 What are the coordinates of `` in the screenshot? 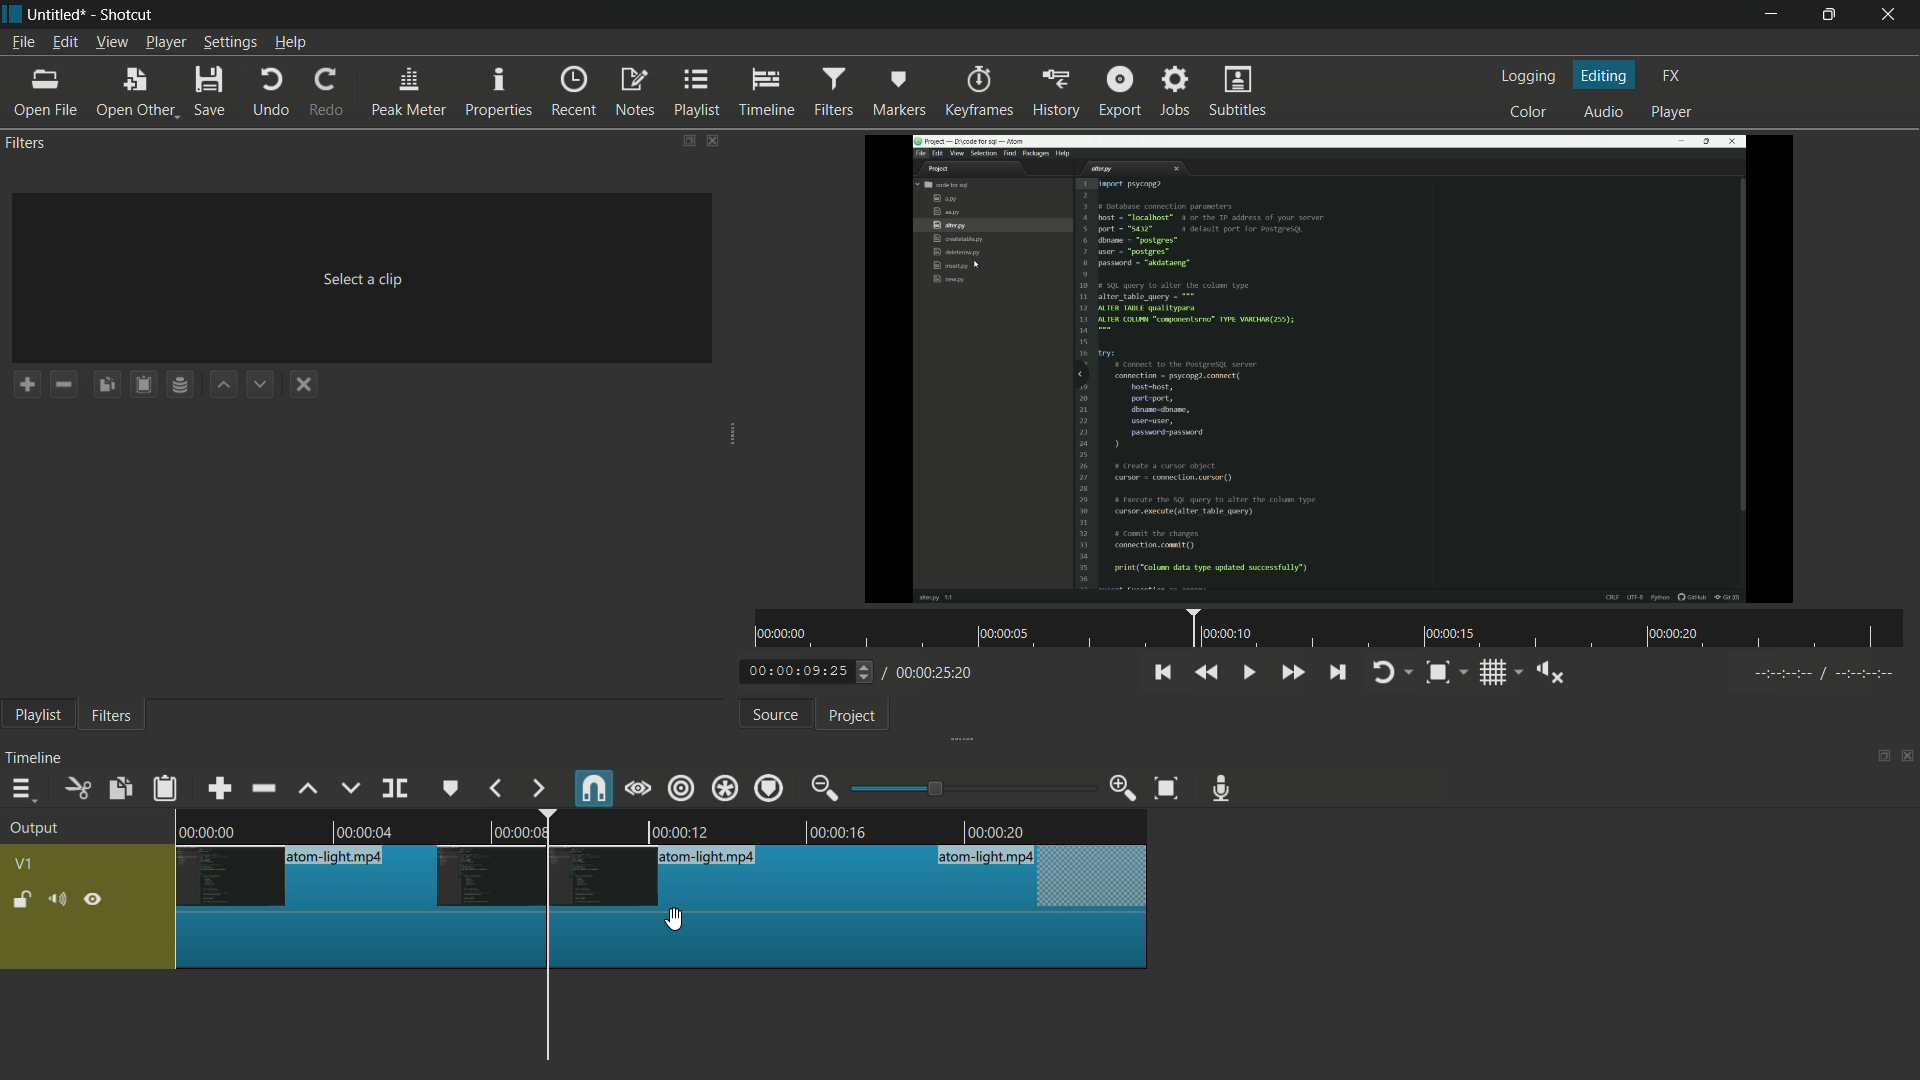 It's located at (1818, 677).